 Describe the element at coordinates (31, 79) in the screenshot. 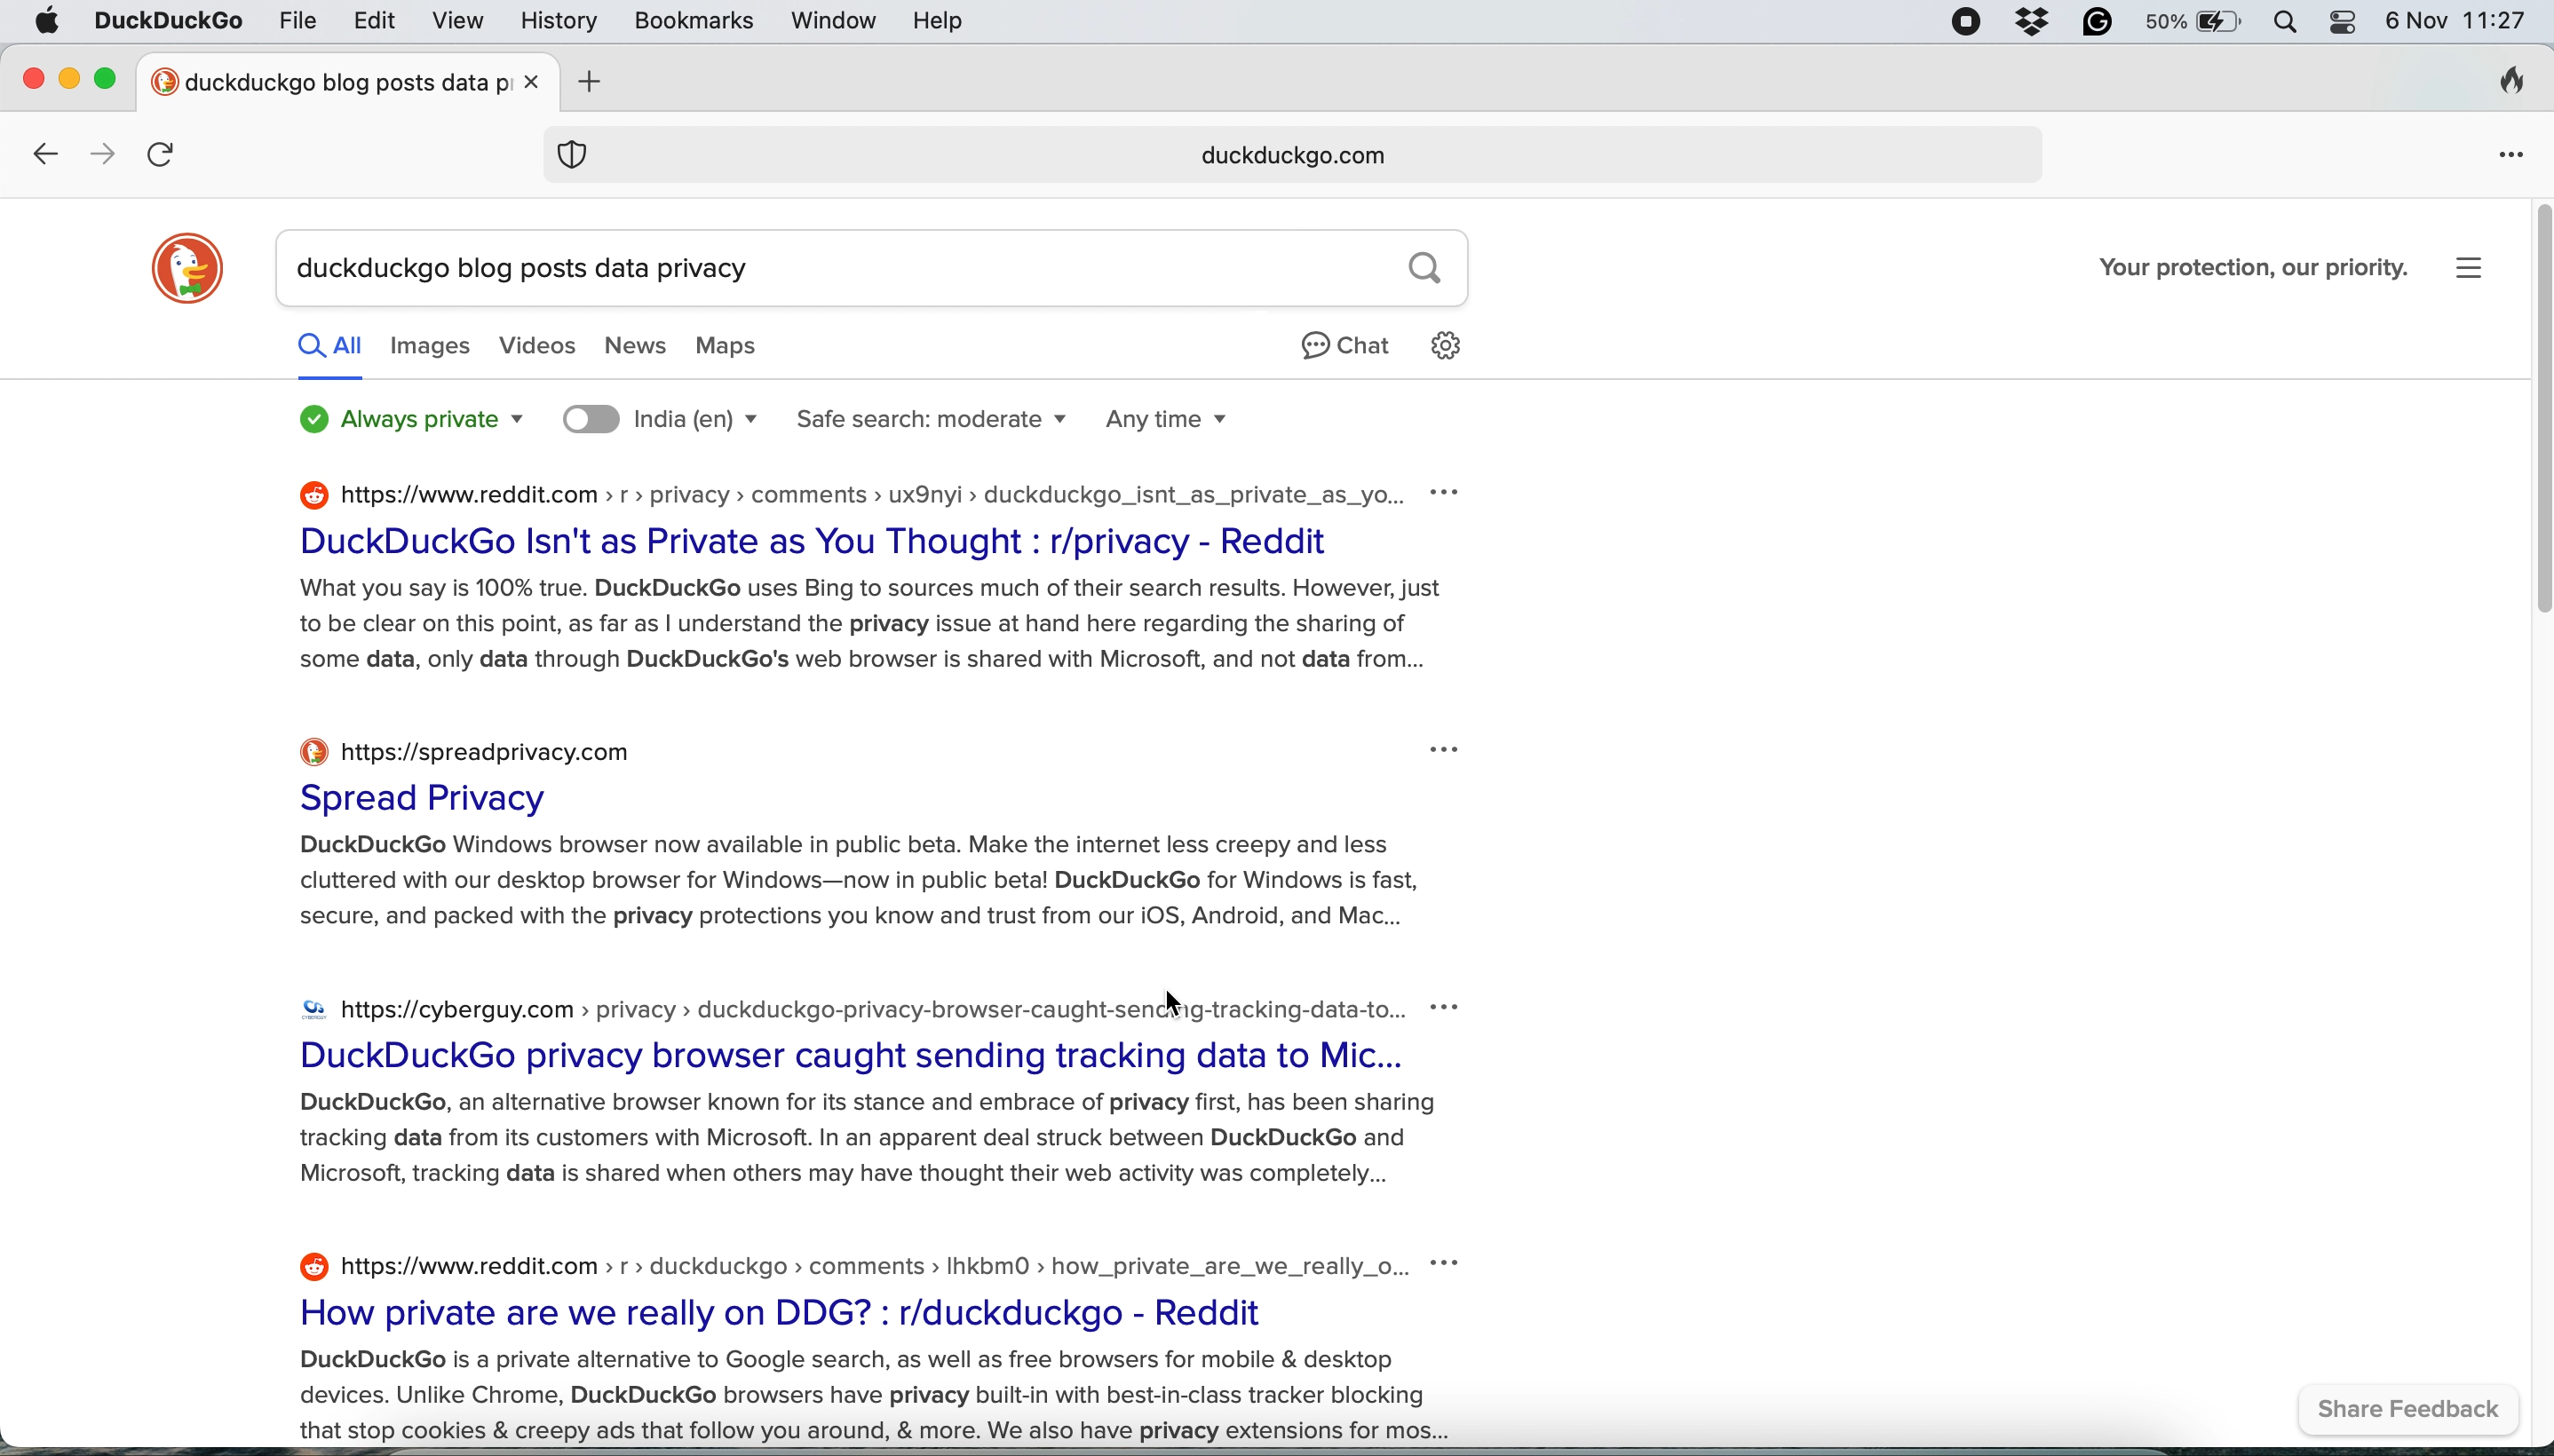

I see `close` at that location.